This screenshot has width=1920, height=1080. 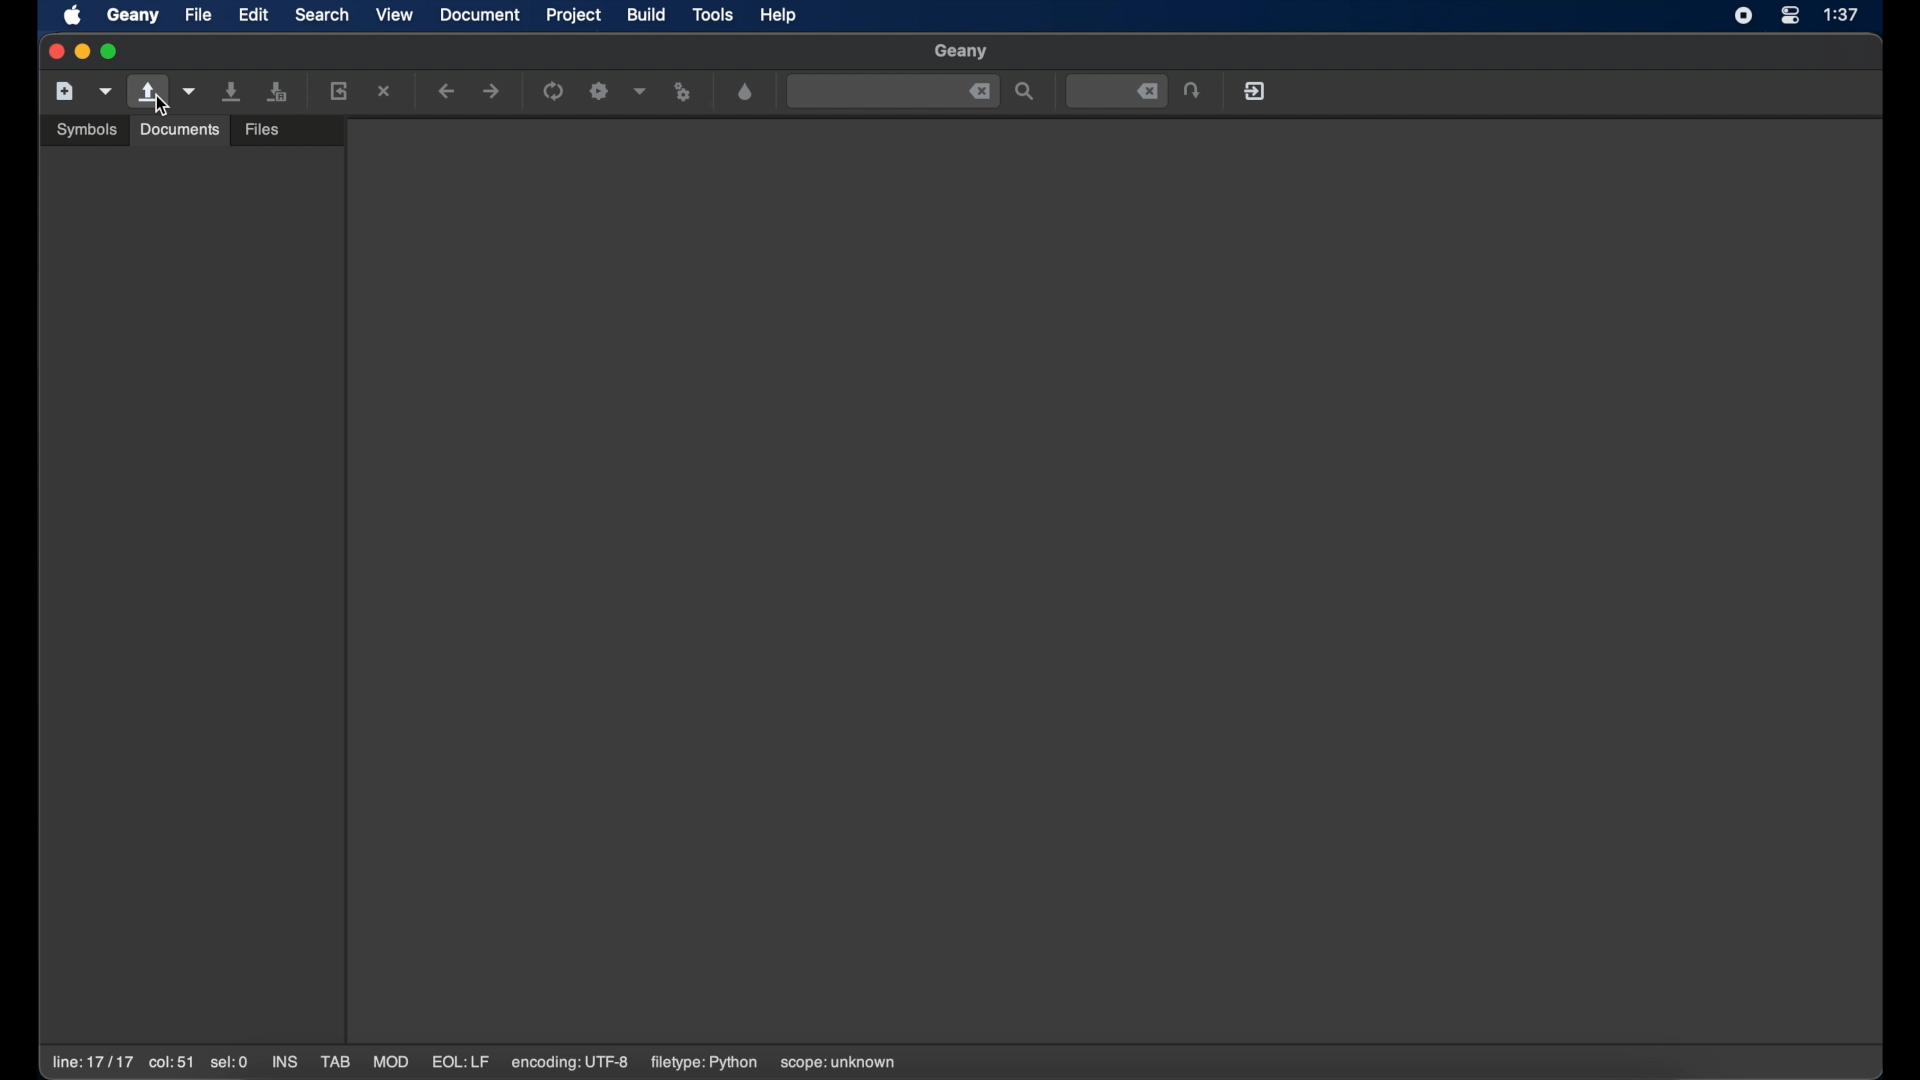 What do you see at coordinates (1026, 92) in the screenshot?
I see `find the entered text in the current file` at bounding box center [1026, 92].